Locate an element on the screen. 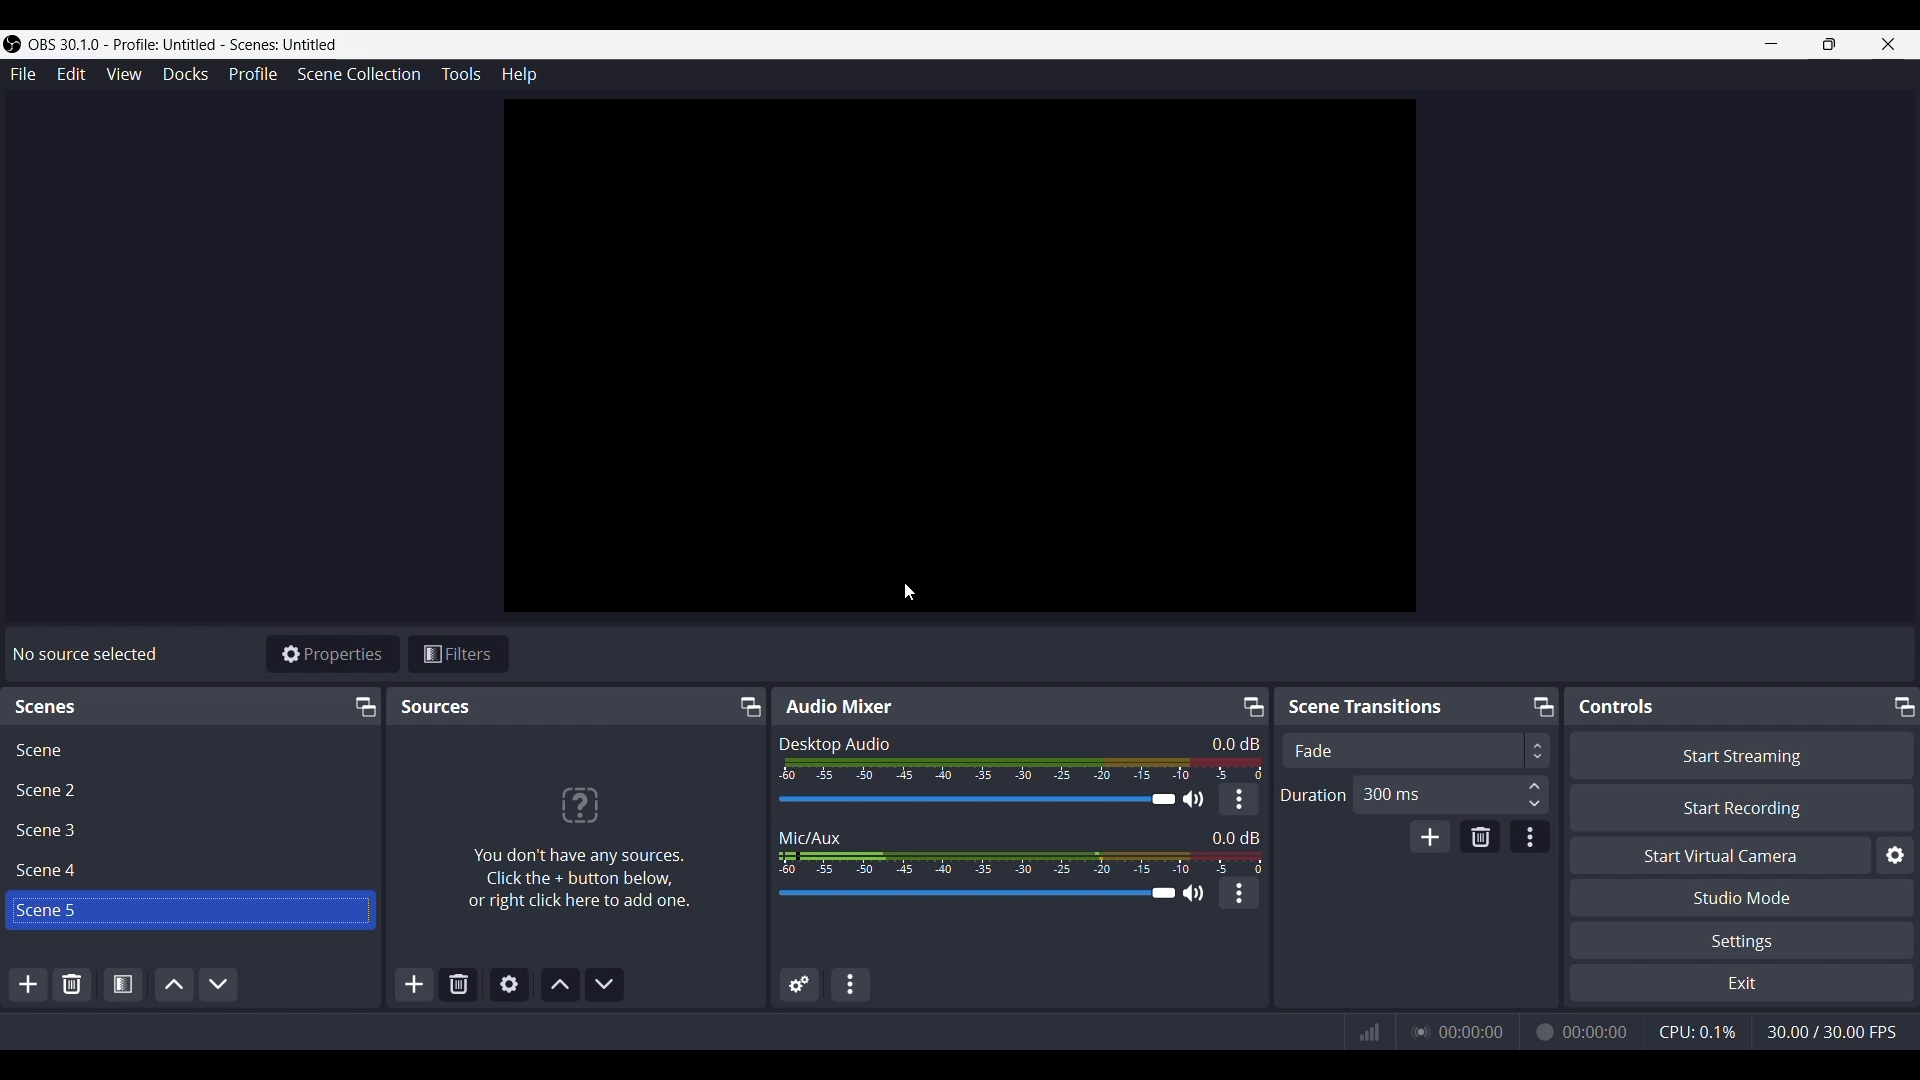 The image size is (1920, 1080). "No sources added" text is located at coordinates (582, 836).